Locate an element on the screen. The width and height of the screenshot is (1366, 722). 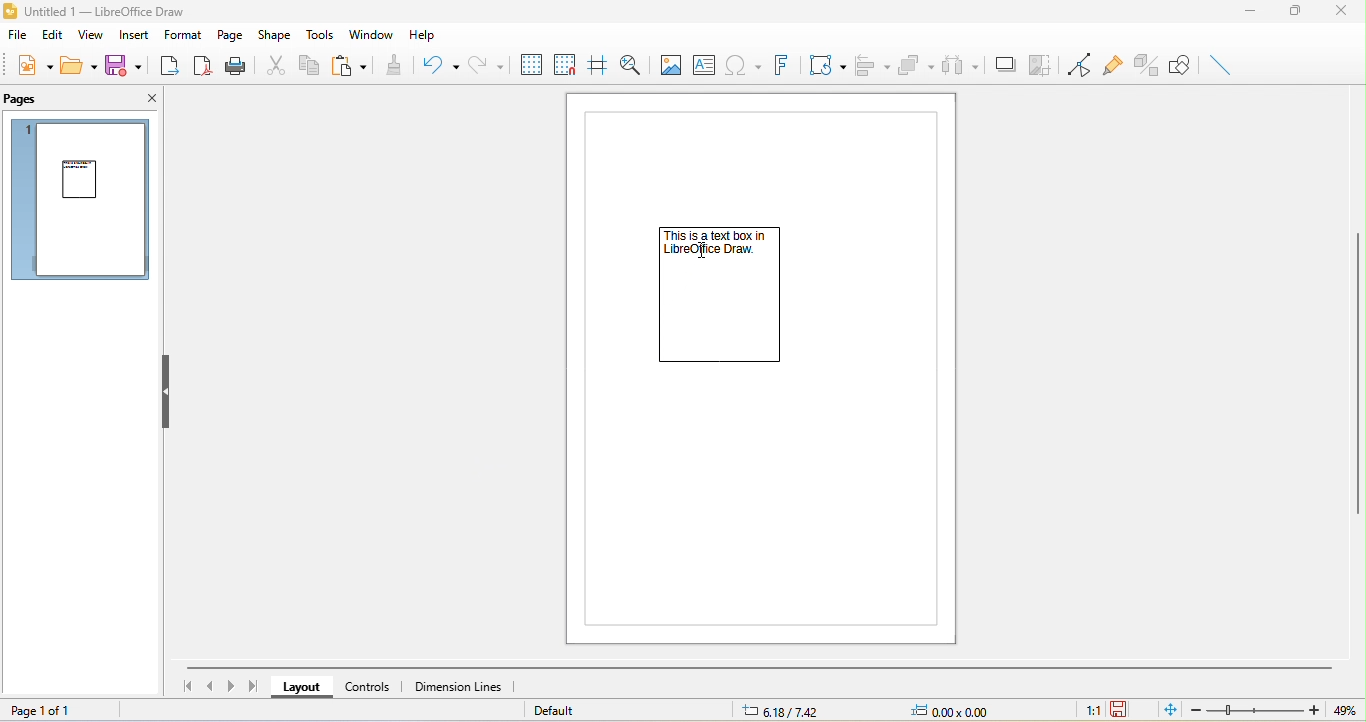
toggle extrusion is located at coordinates (1149, 63).